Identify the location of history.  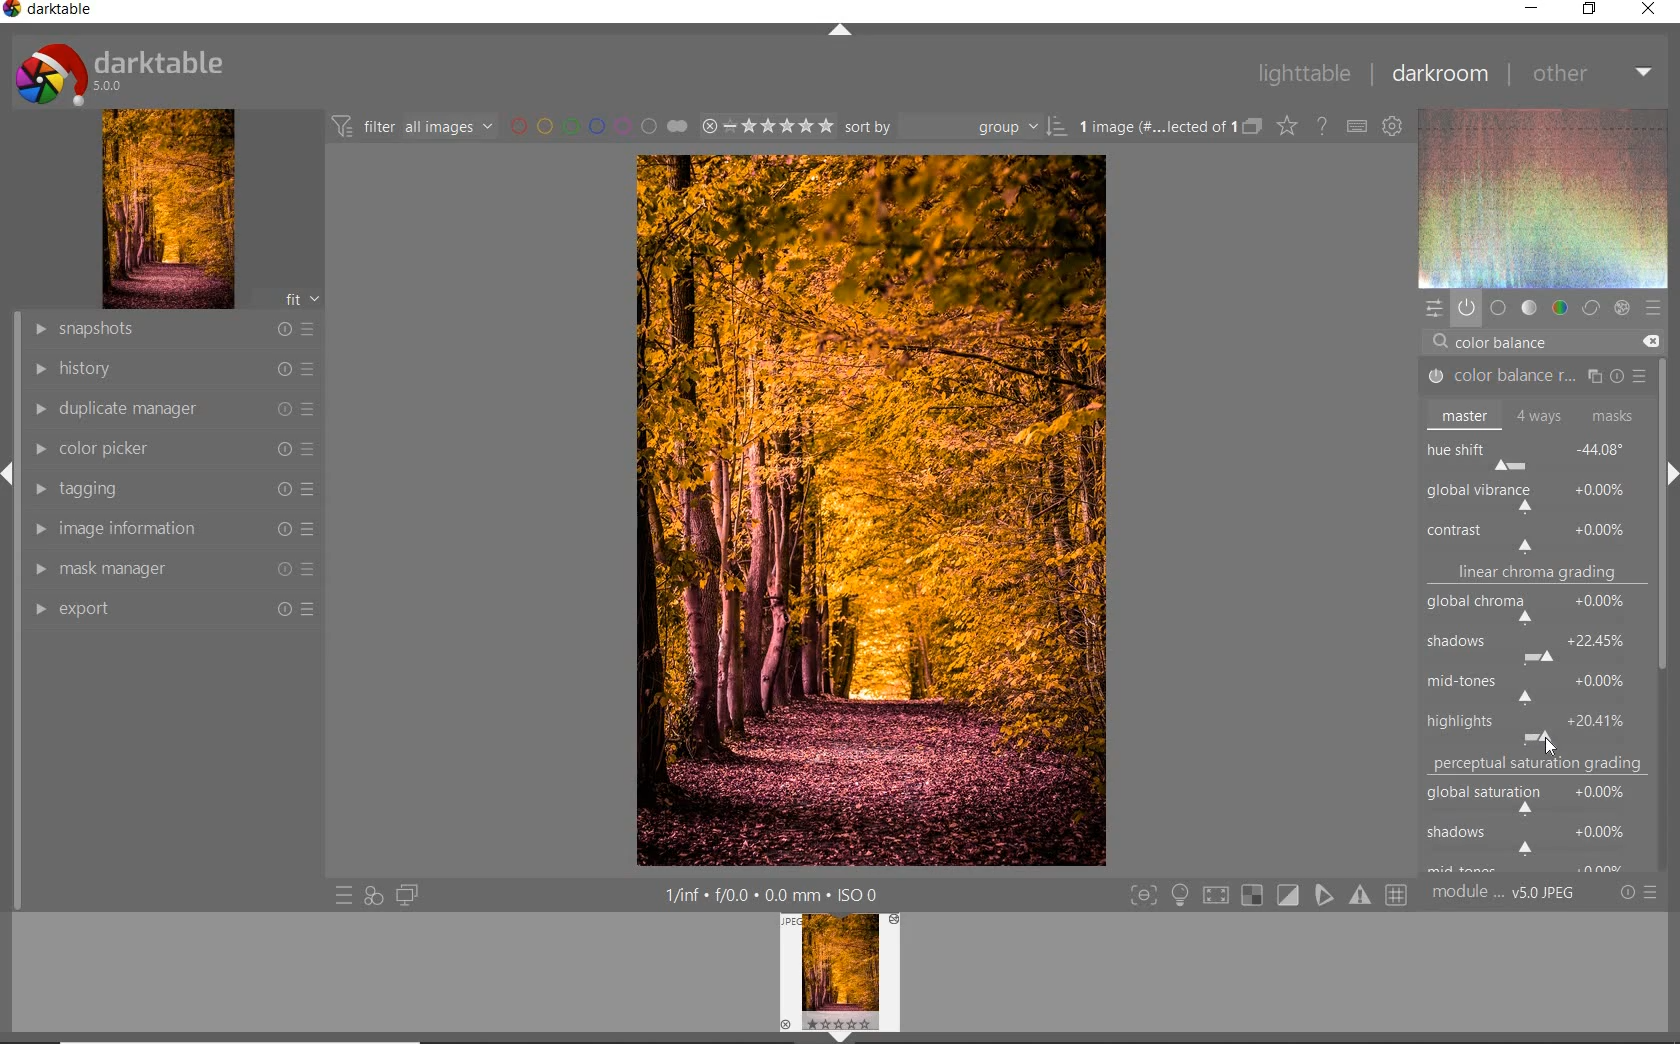
(173, 367).